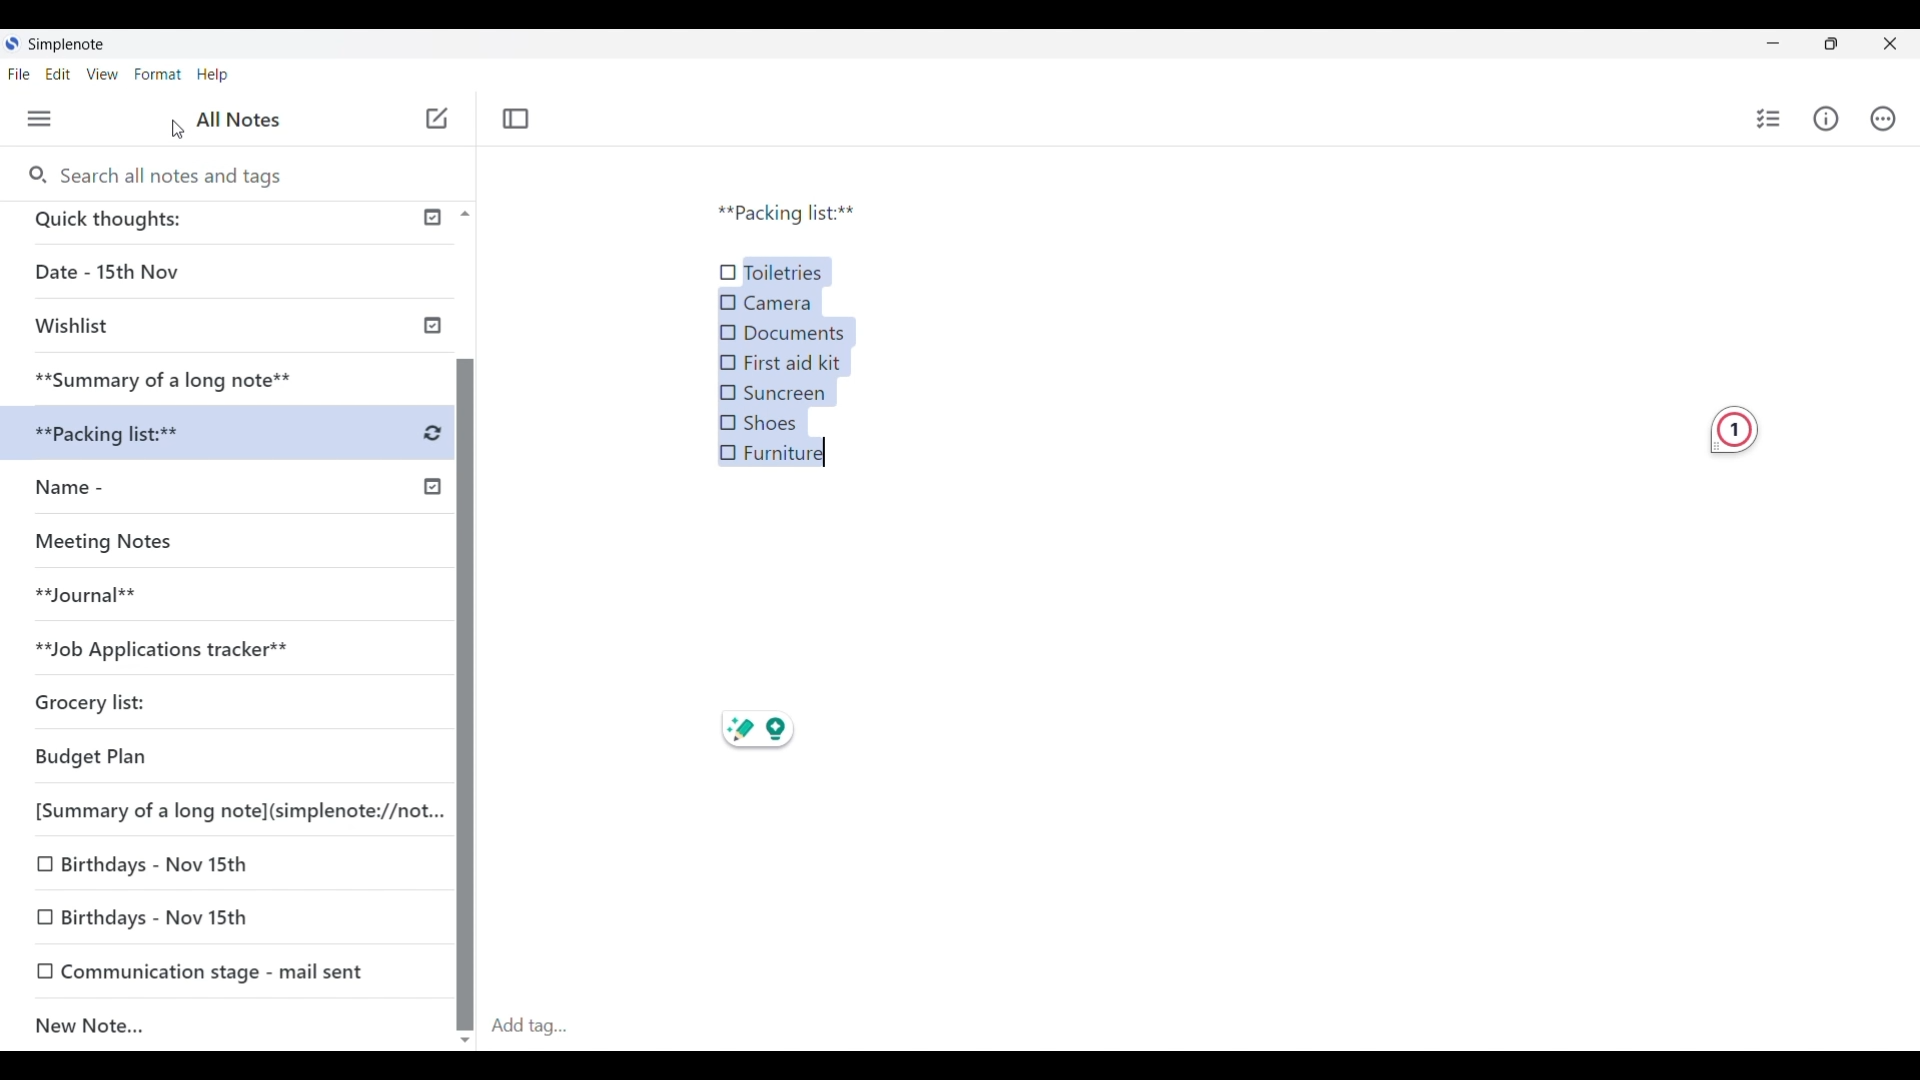 This screenshot has height=1080, width=1920. Describe the element at coordinates (19, 74) in the screenshot. I see `File menu` at that location.